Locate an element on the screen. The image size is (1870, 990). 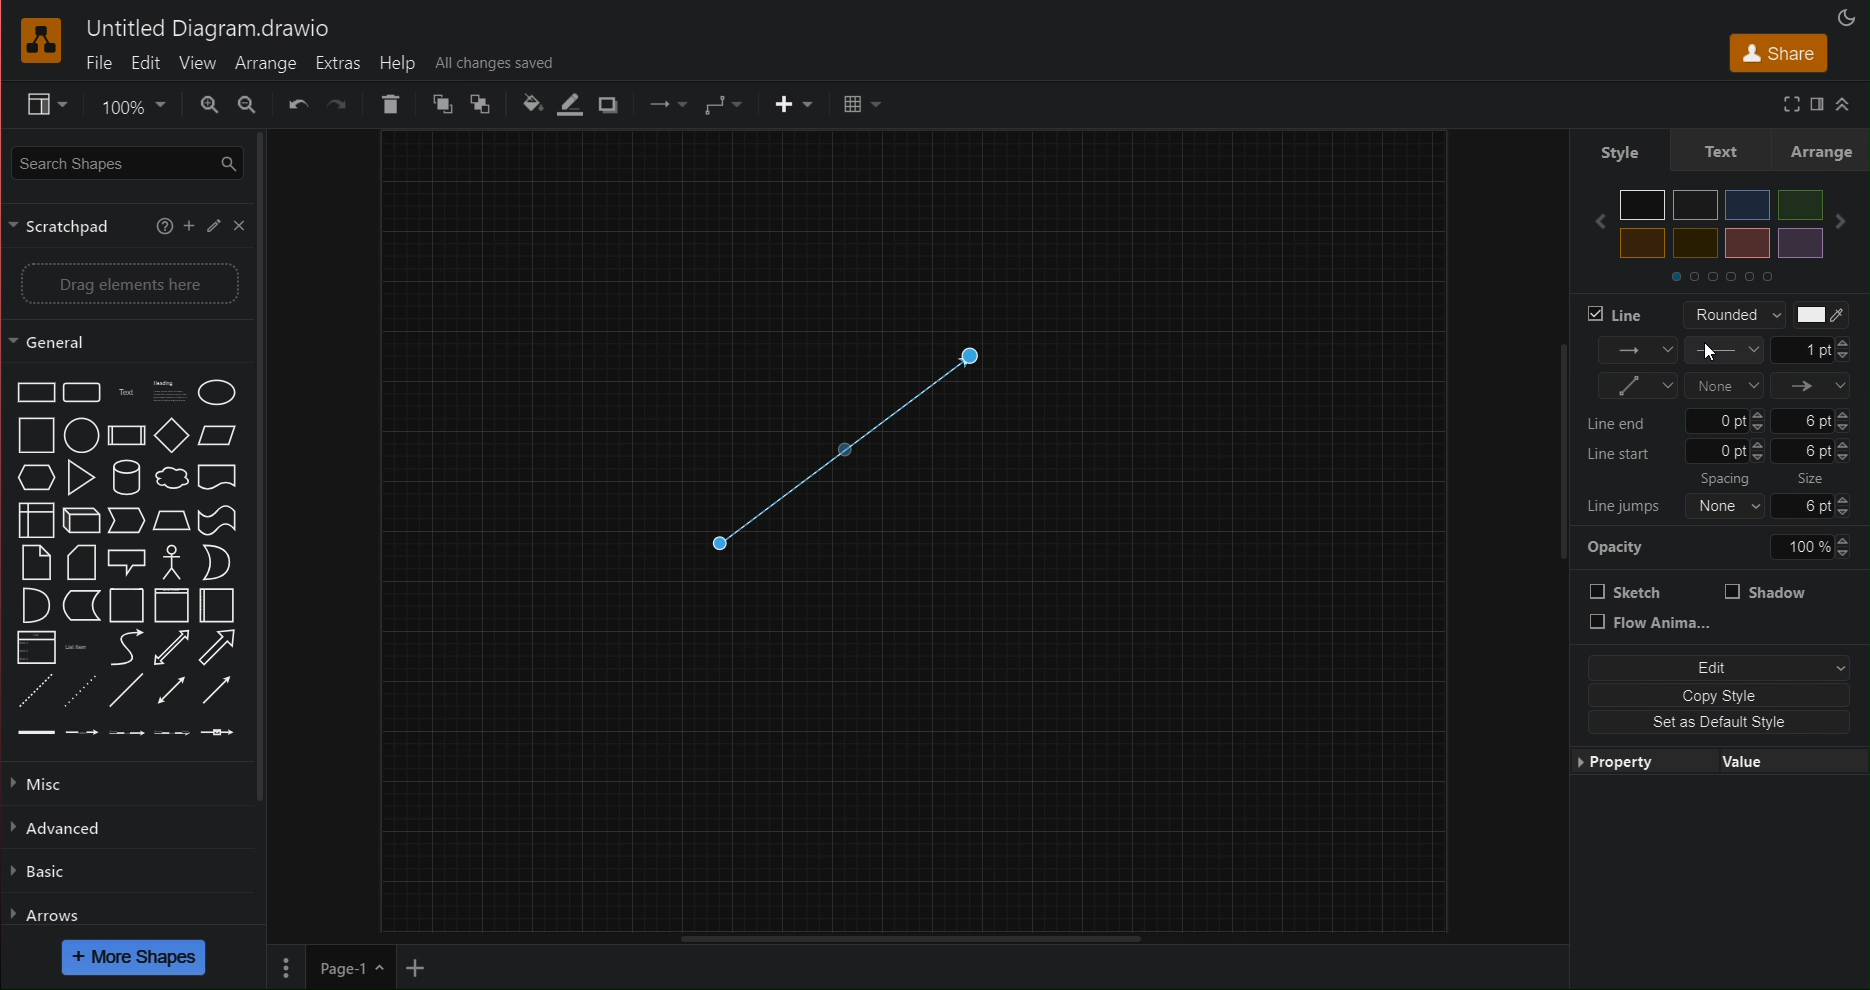
Undo is located at coordinates (298, 105).